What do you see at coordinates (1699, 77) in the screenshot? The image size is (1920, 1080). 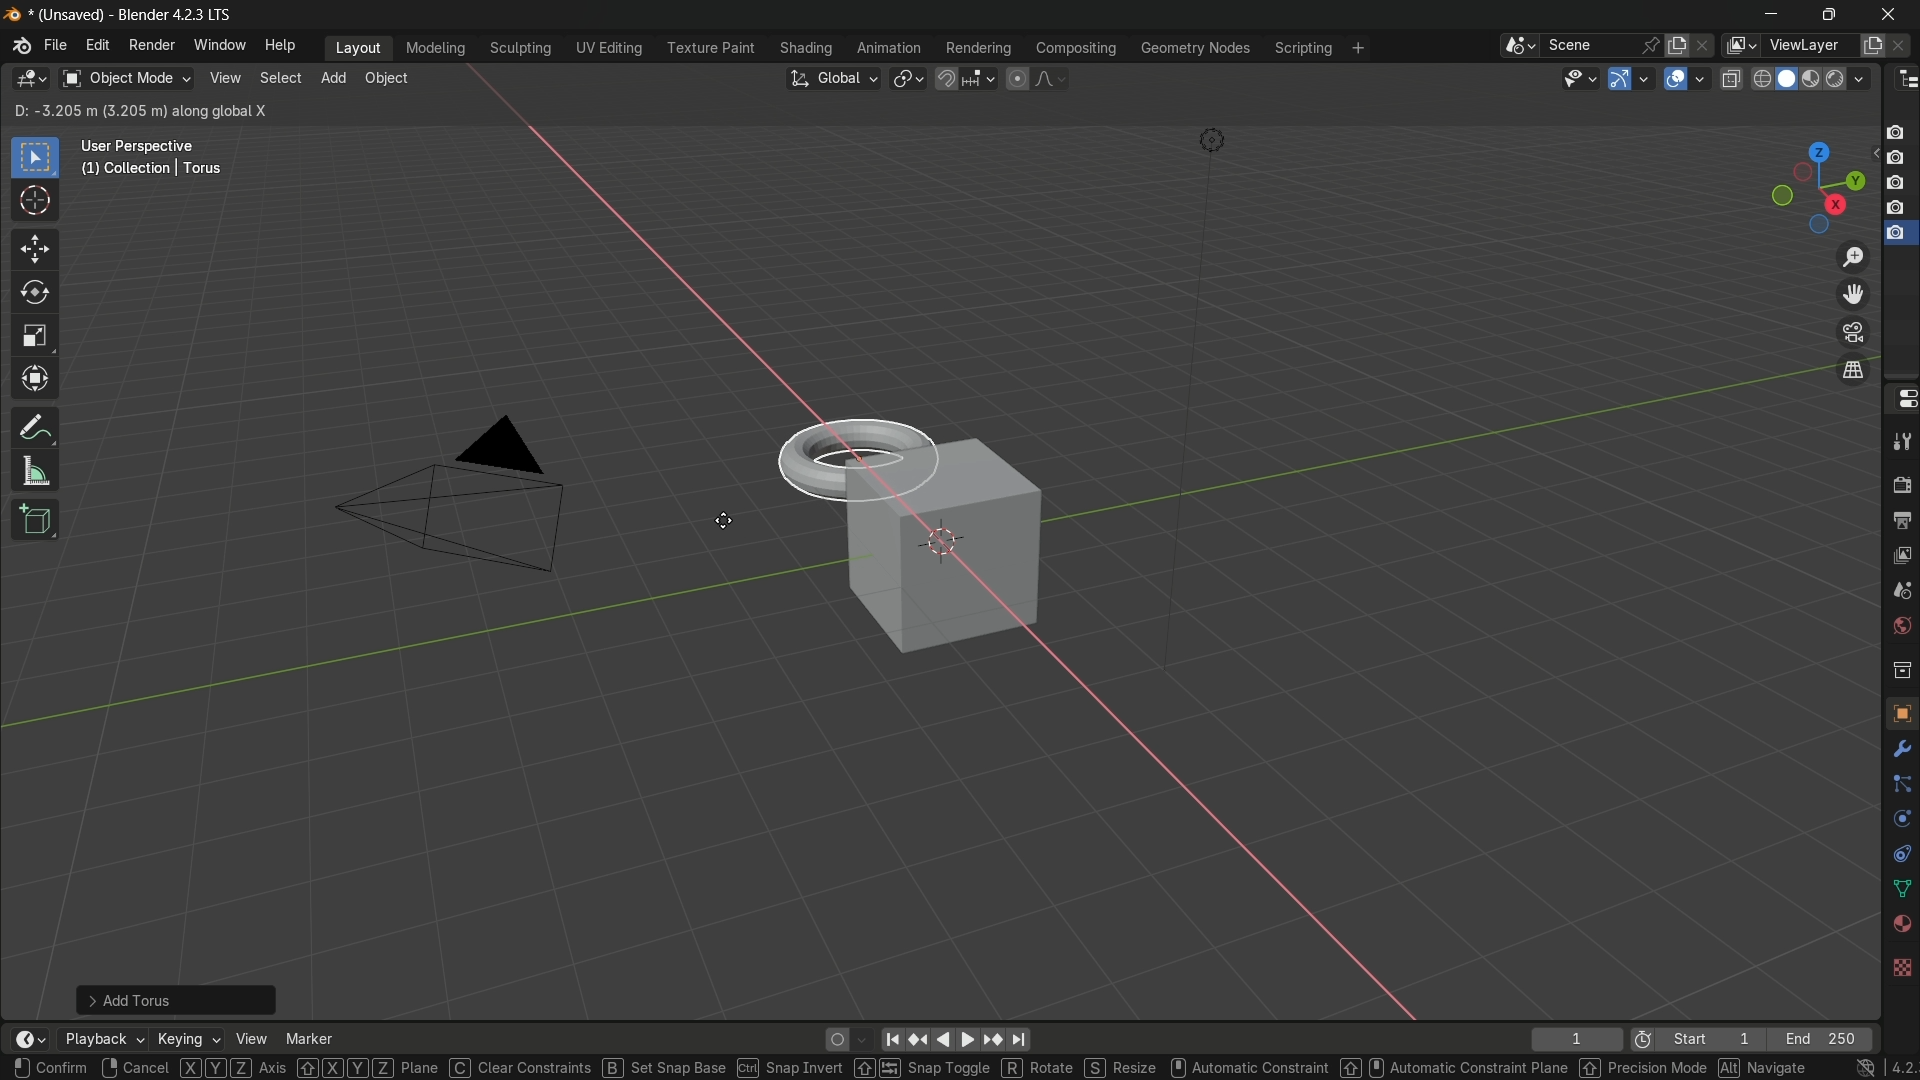 I see `overlays` at bounding box center [1699, 77].